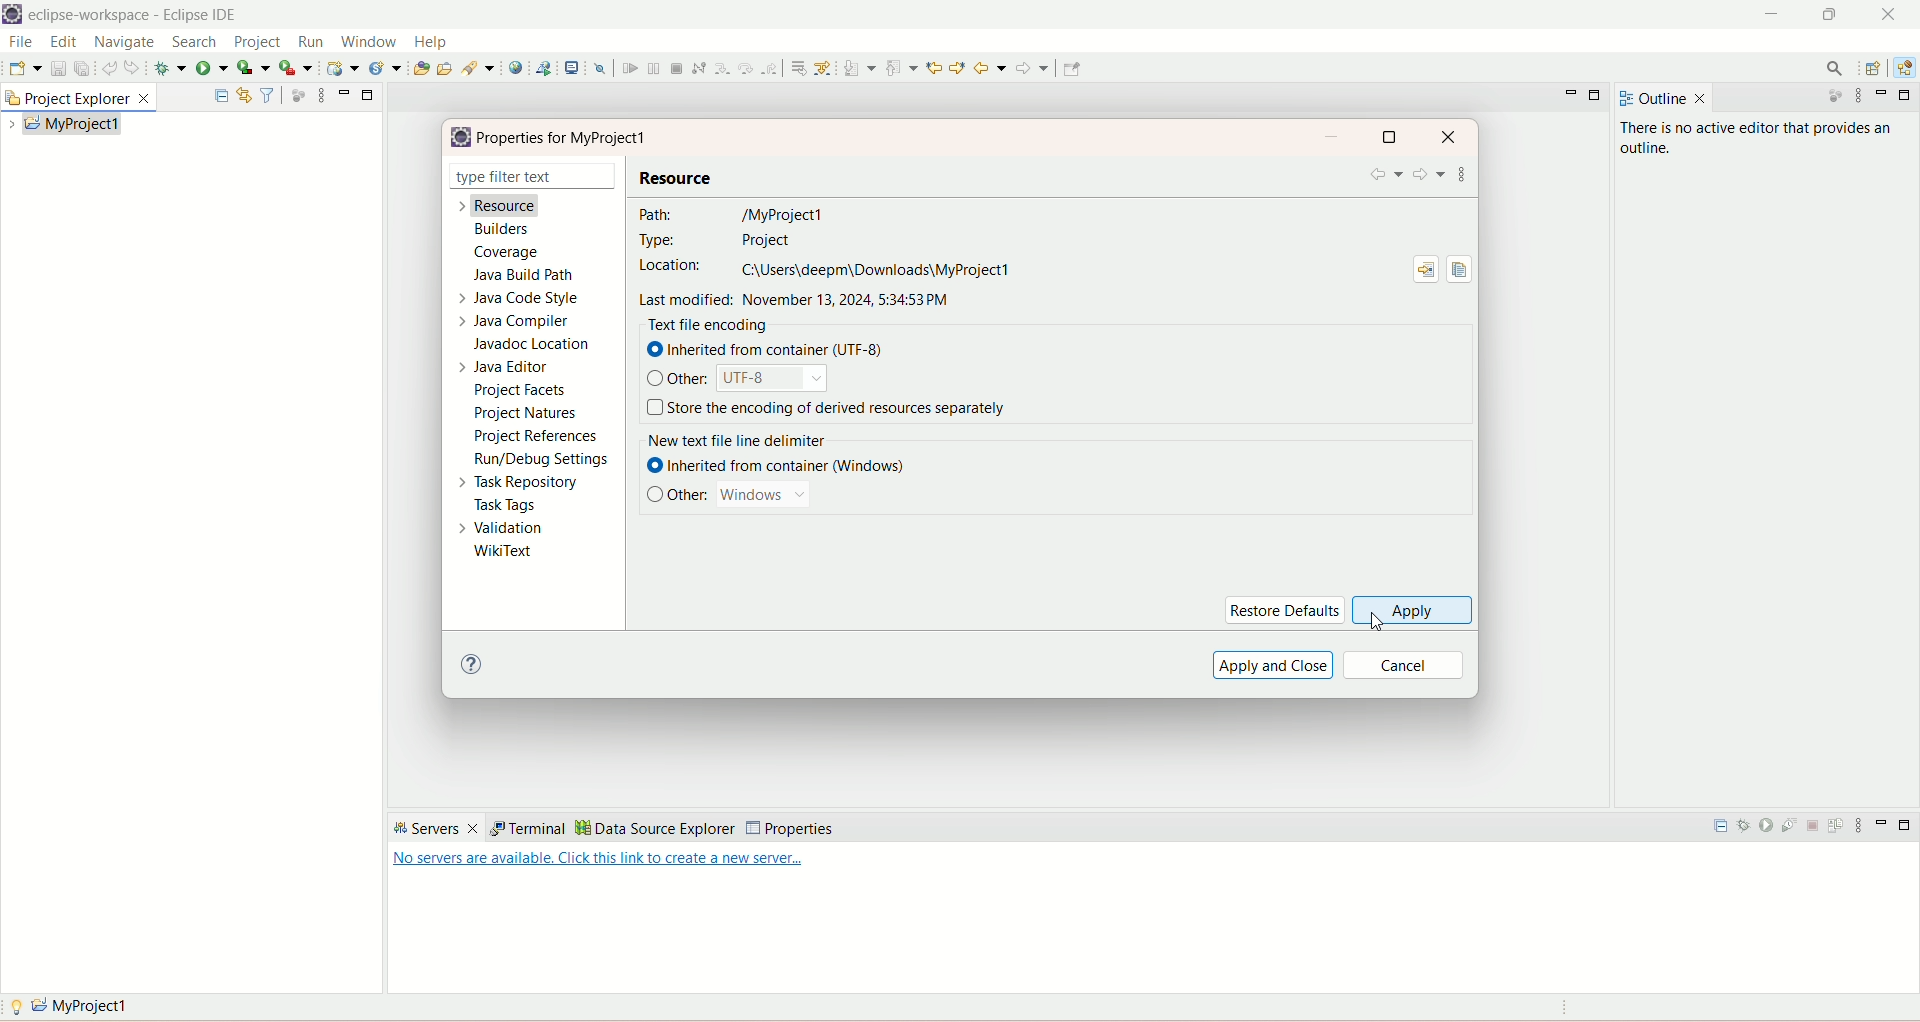 The height and width of the screenshot is (1022, 1920). What do you see at coordinates (536, 176) in the screenshot?
I see `type filter text` at bounding box center [536, 176].